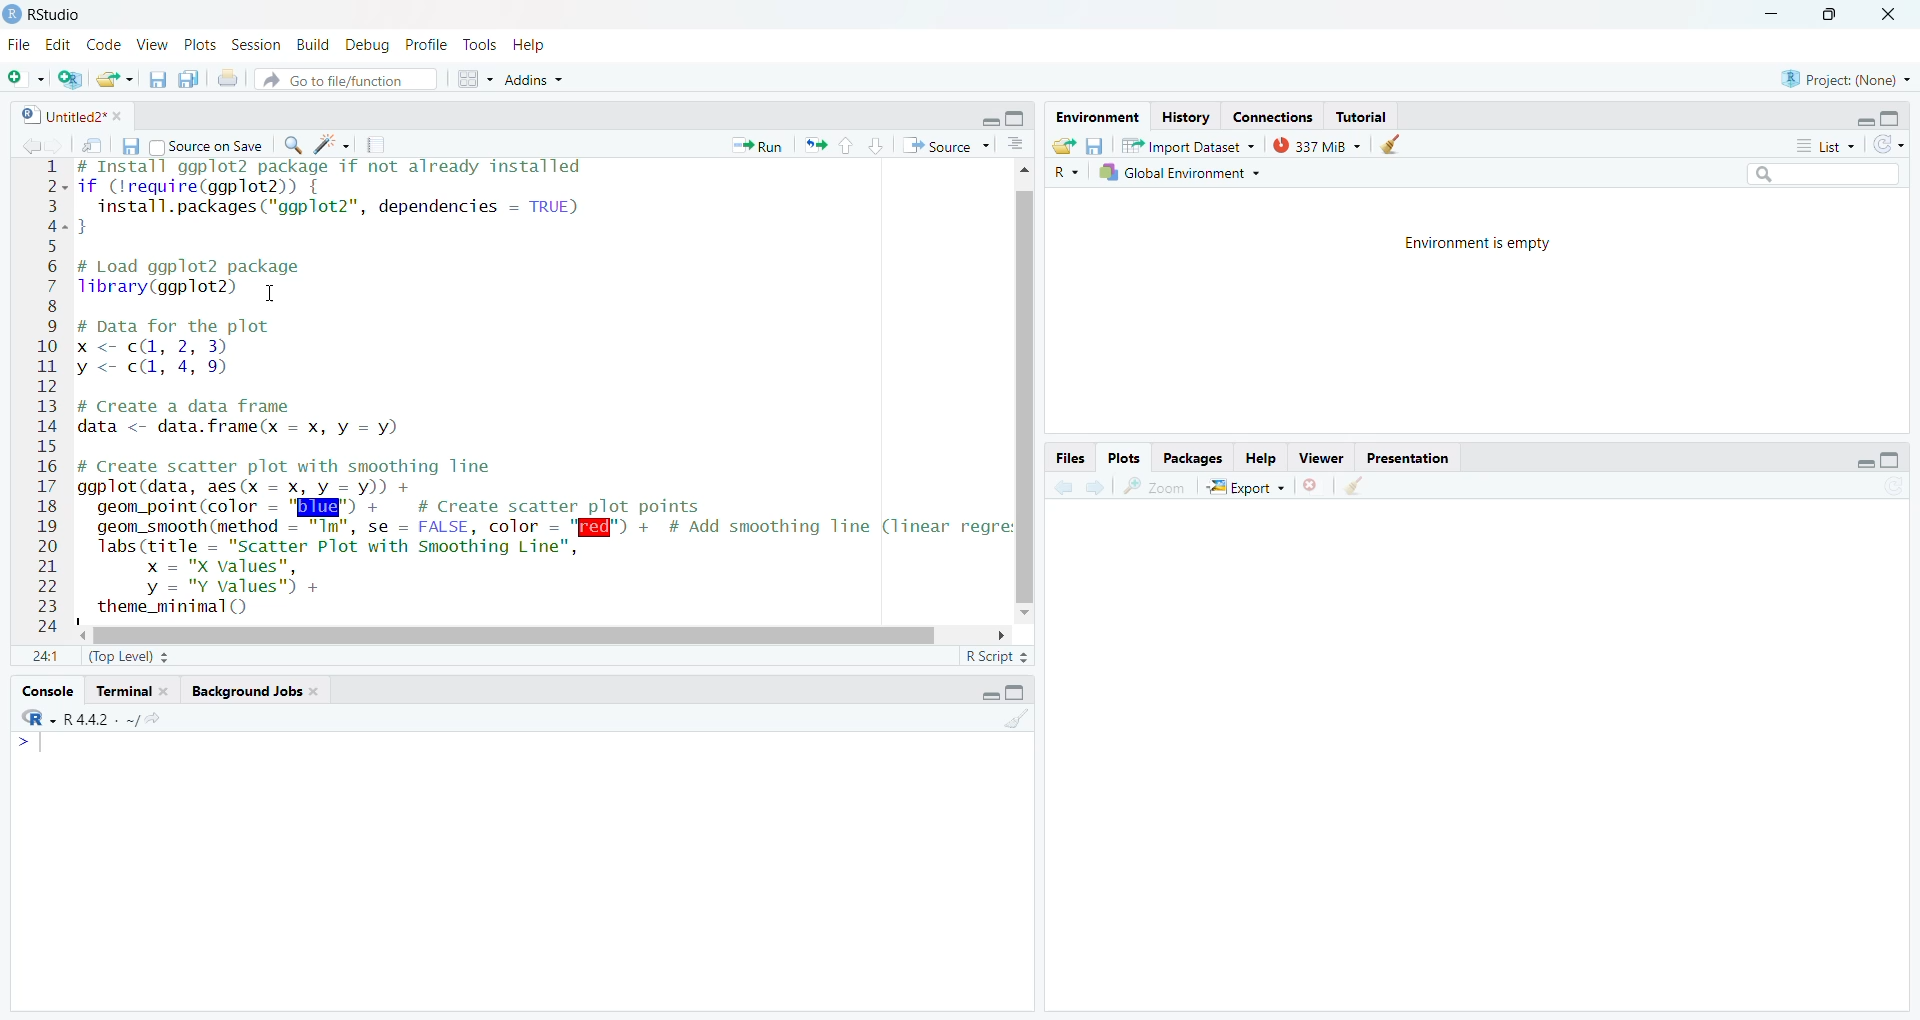 This screenshot has width=1920, height=1020. Describe the element at coordinates (1354, 486) in the screenshot. I see `clear all plots` at that location.